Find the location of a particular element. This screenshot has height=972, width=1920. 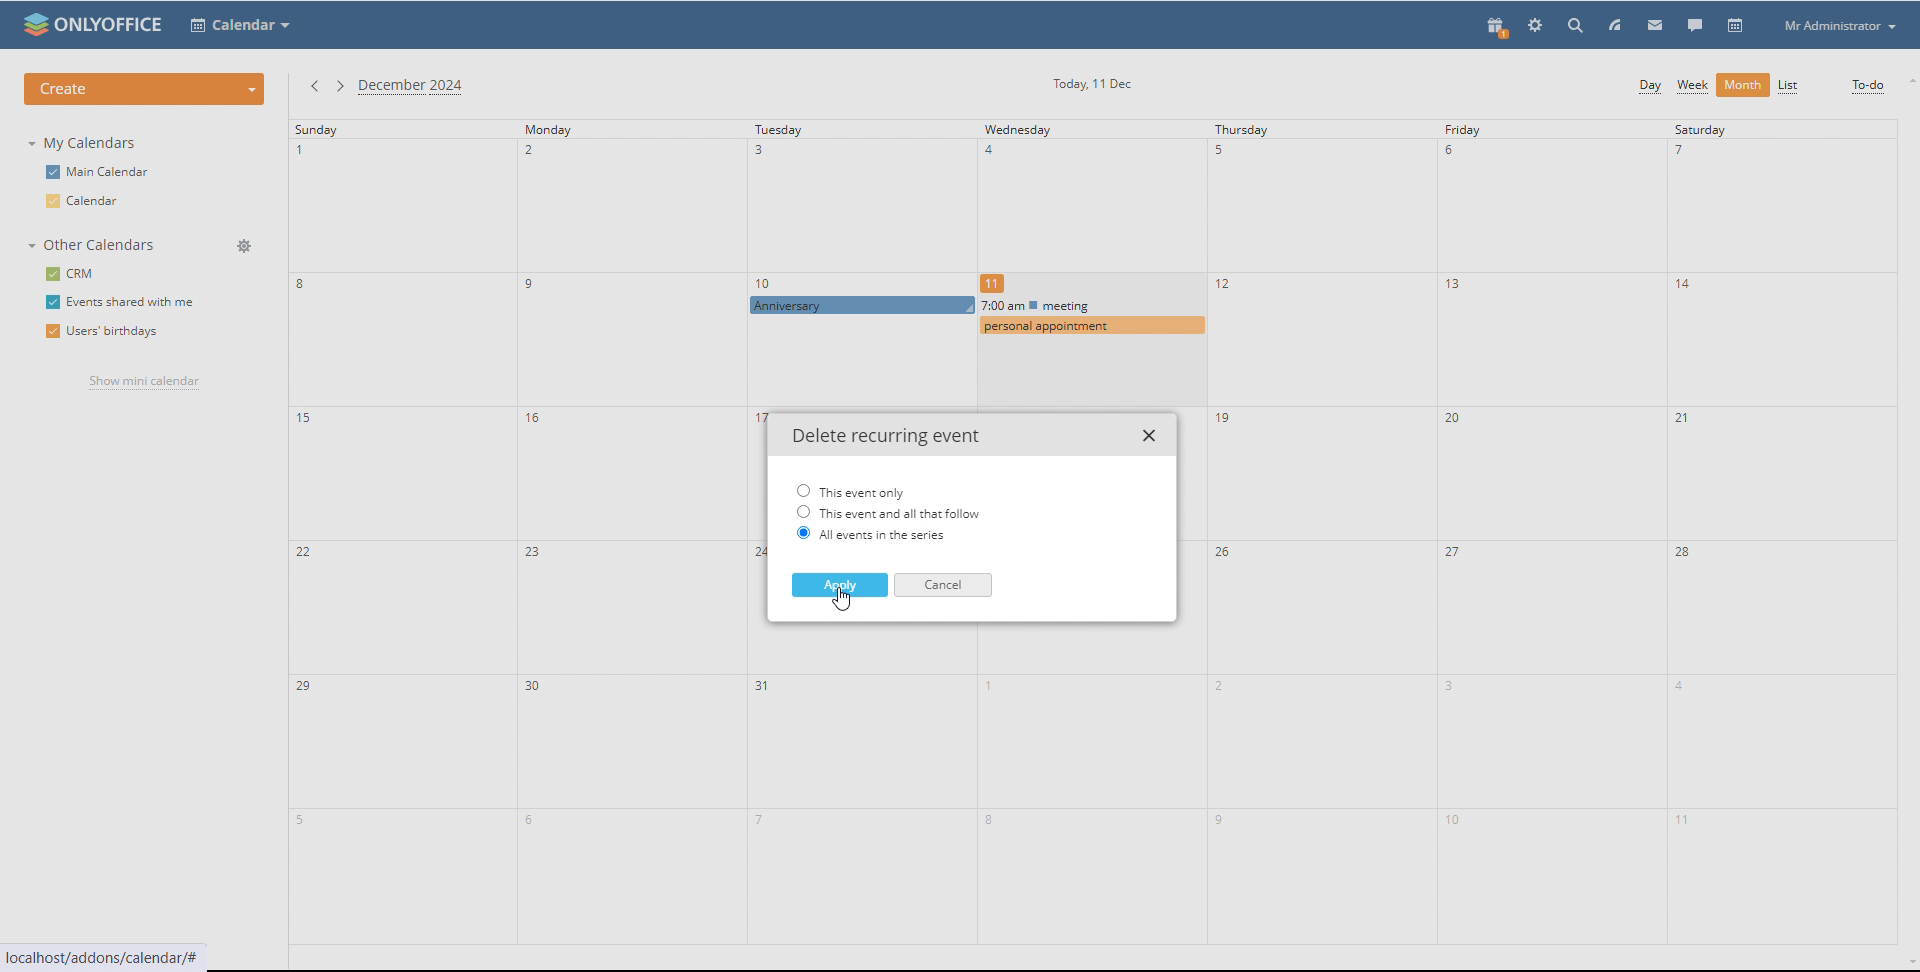

calendar is located at coordinates (93, 201).